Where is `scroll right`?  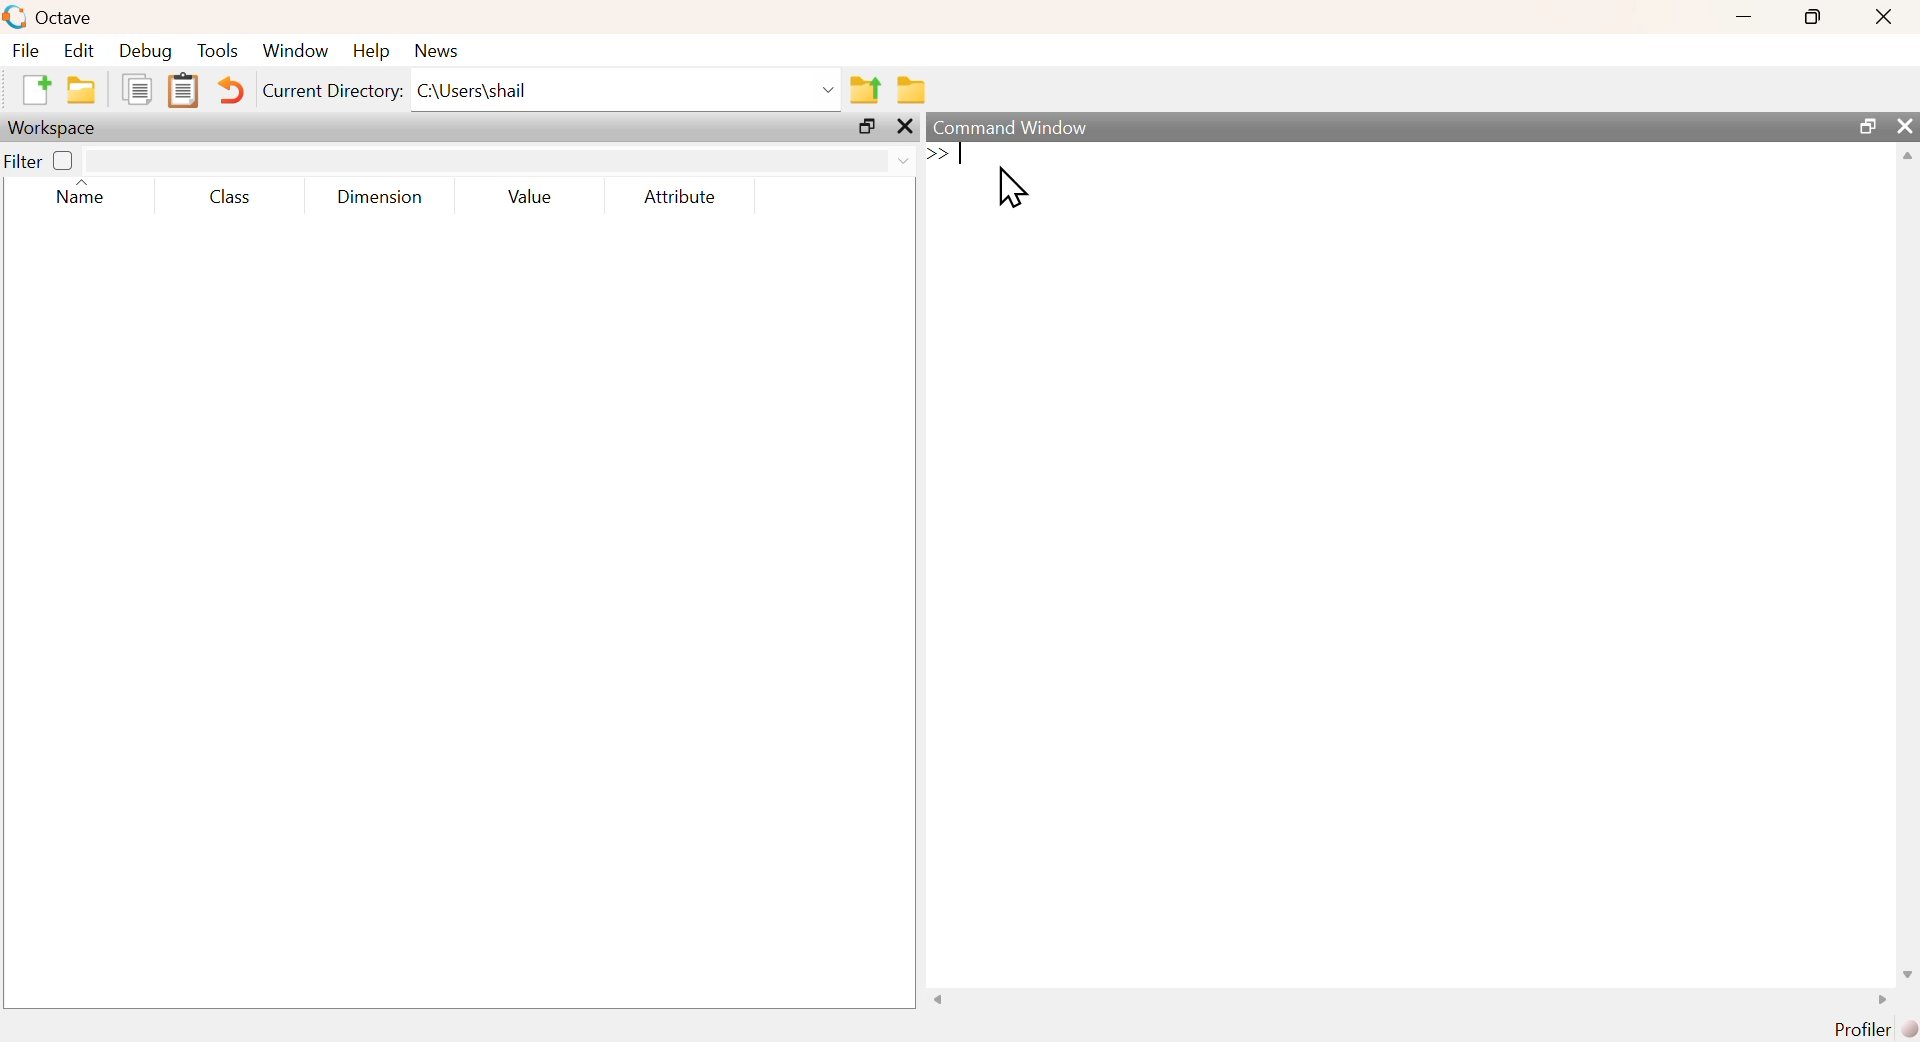 scroll right is located at coordinates (1878, 1001).